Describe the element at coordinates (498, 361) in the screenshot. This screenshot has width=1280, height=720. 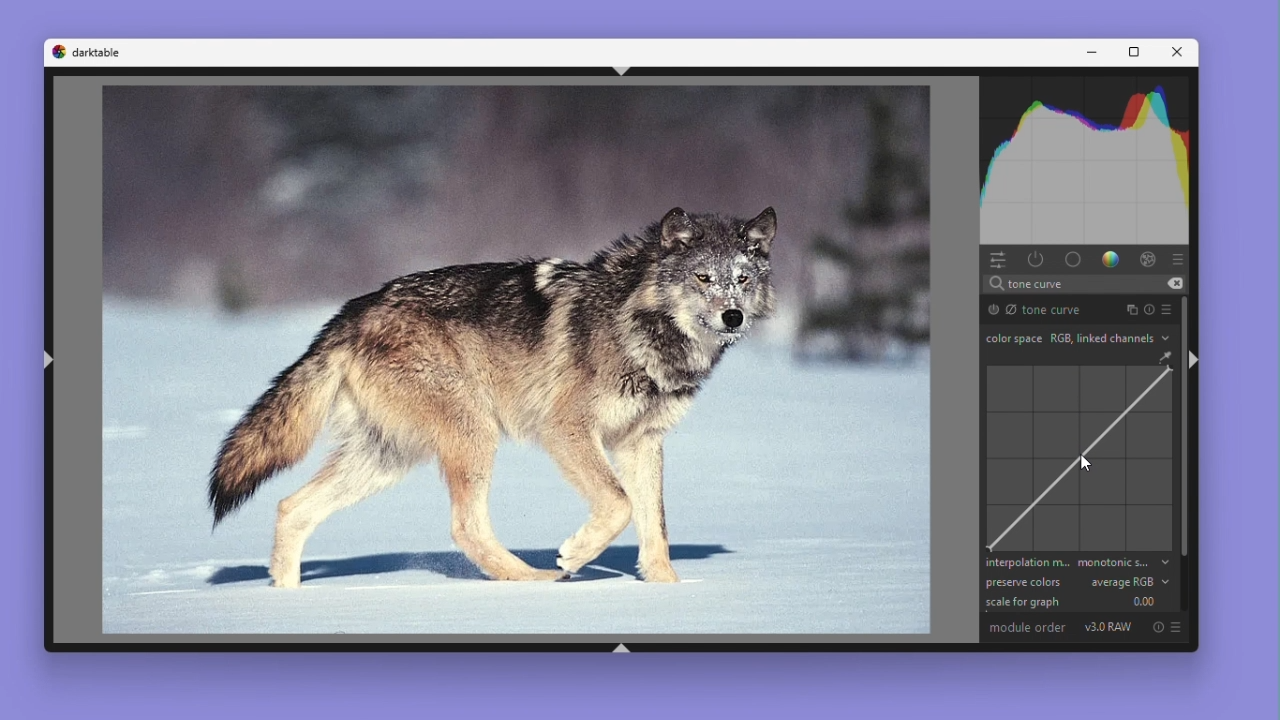
I see `Image` at that location.